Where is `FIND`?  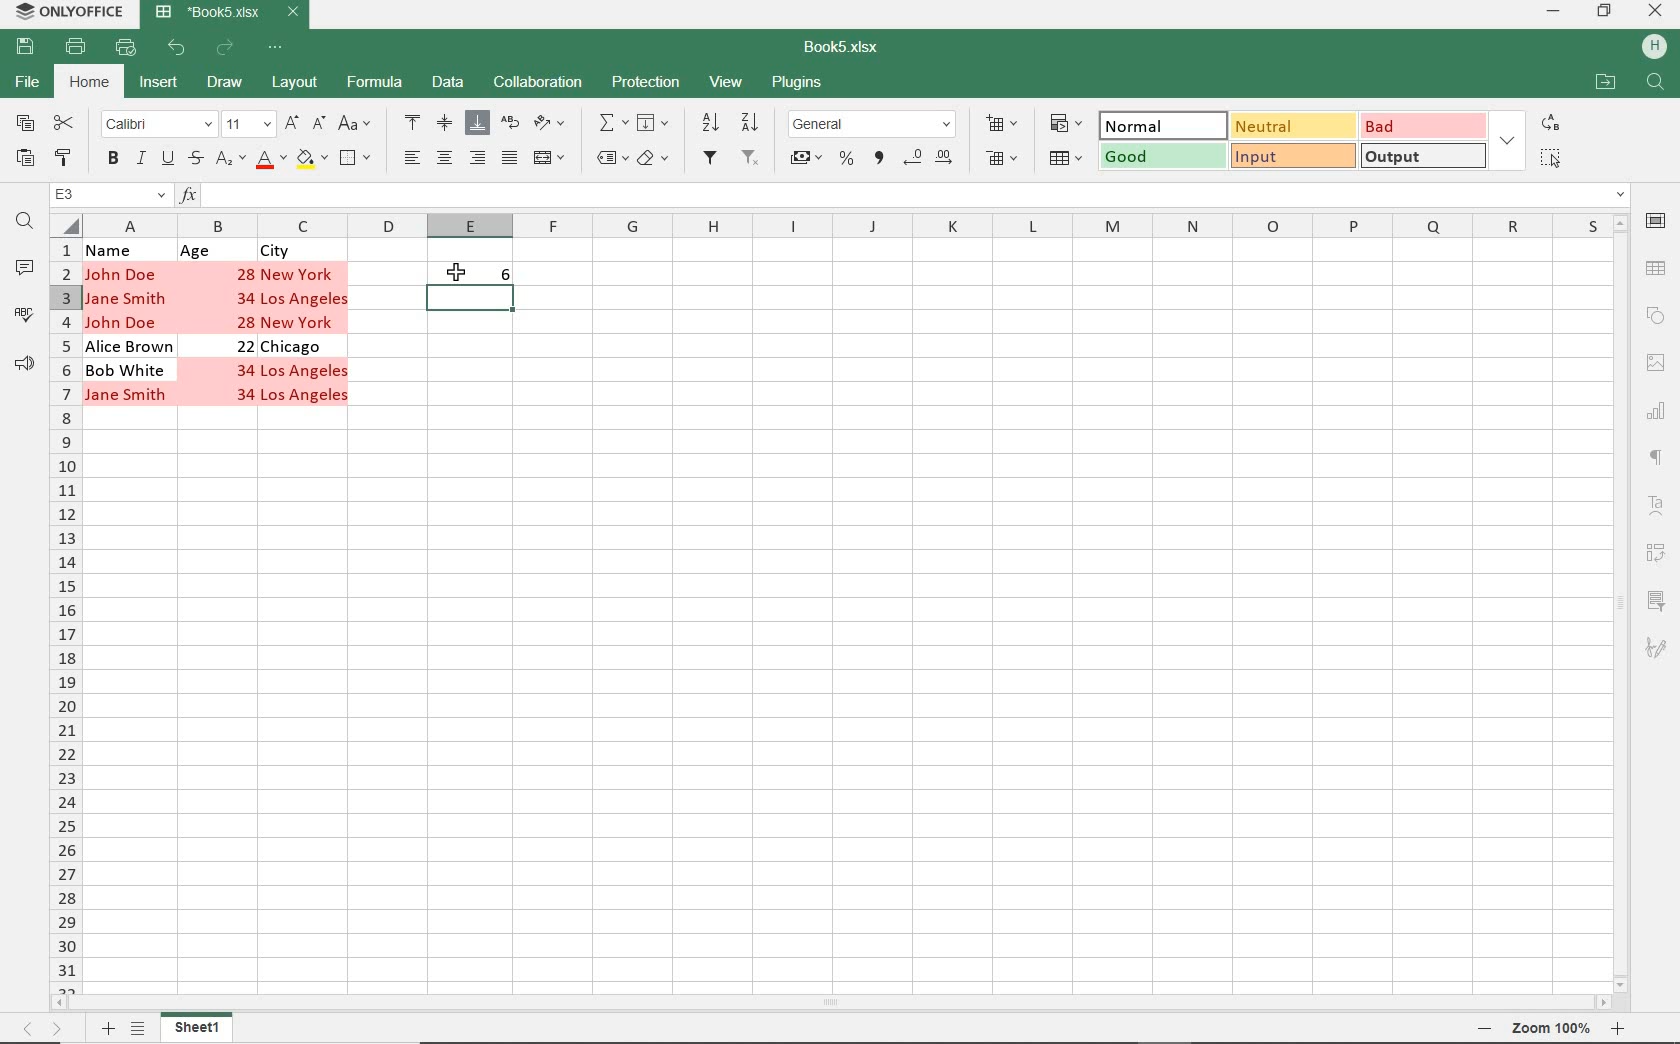
FIND is located at coordinates (1657, 85).